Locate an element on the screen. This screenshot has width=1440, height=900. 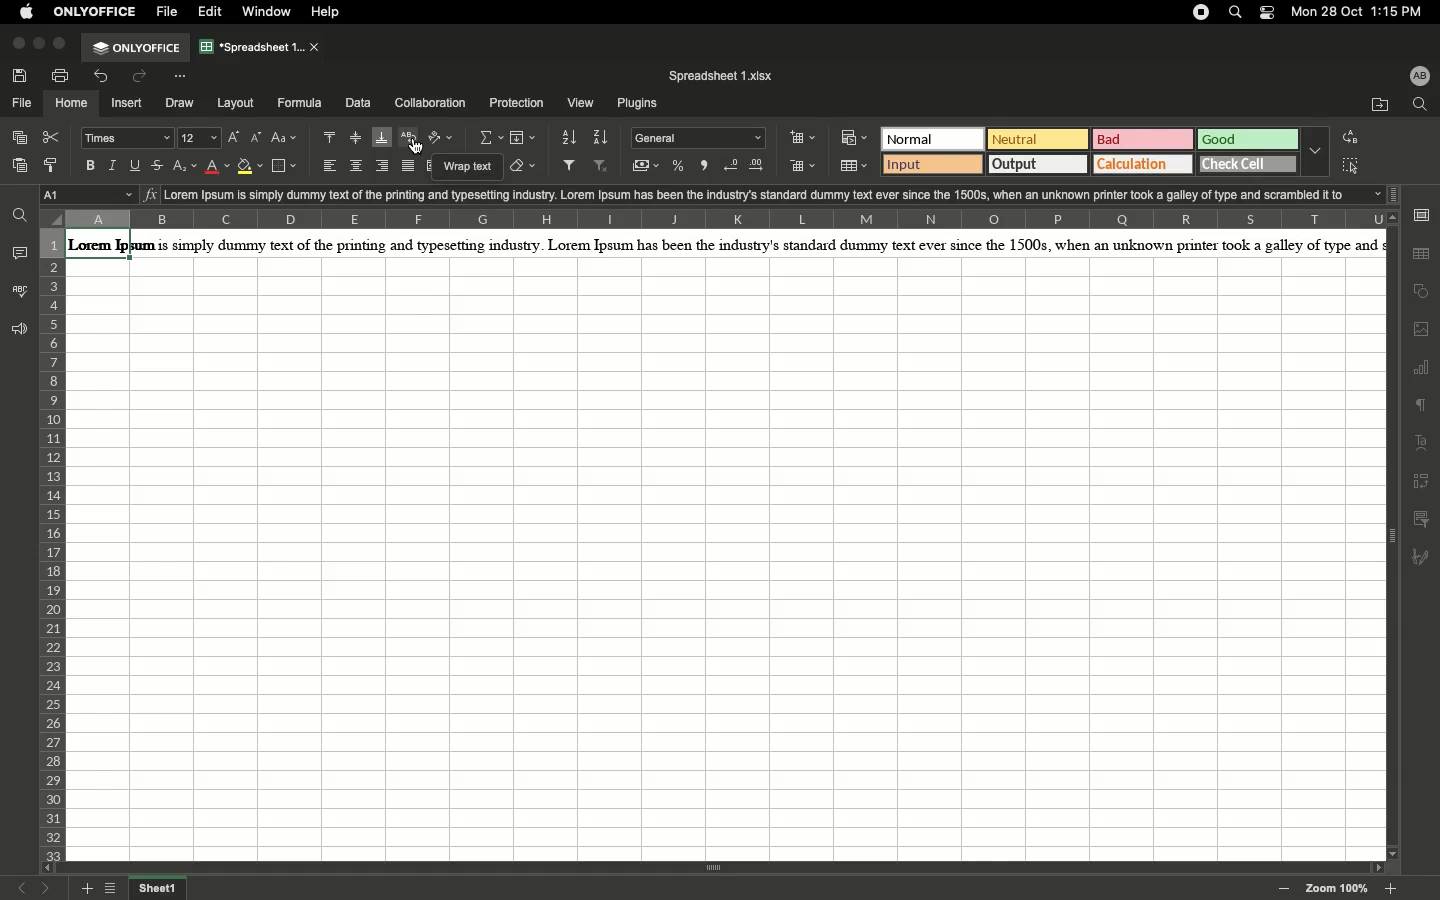
image settings is located at coordinates (1422, 330).